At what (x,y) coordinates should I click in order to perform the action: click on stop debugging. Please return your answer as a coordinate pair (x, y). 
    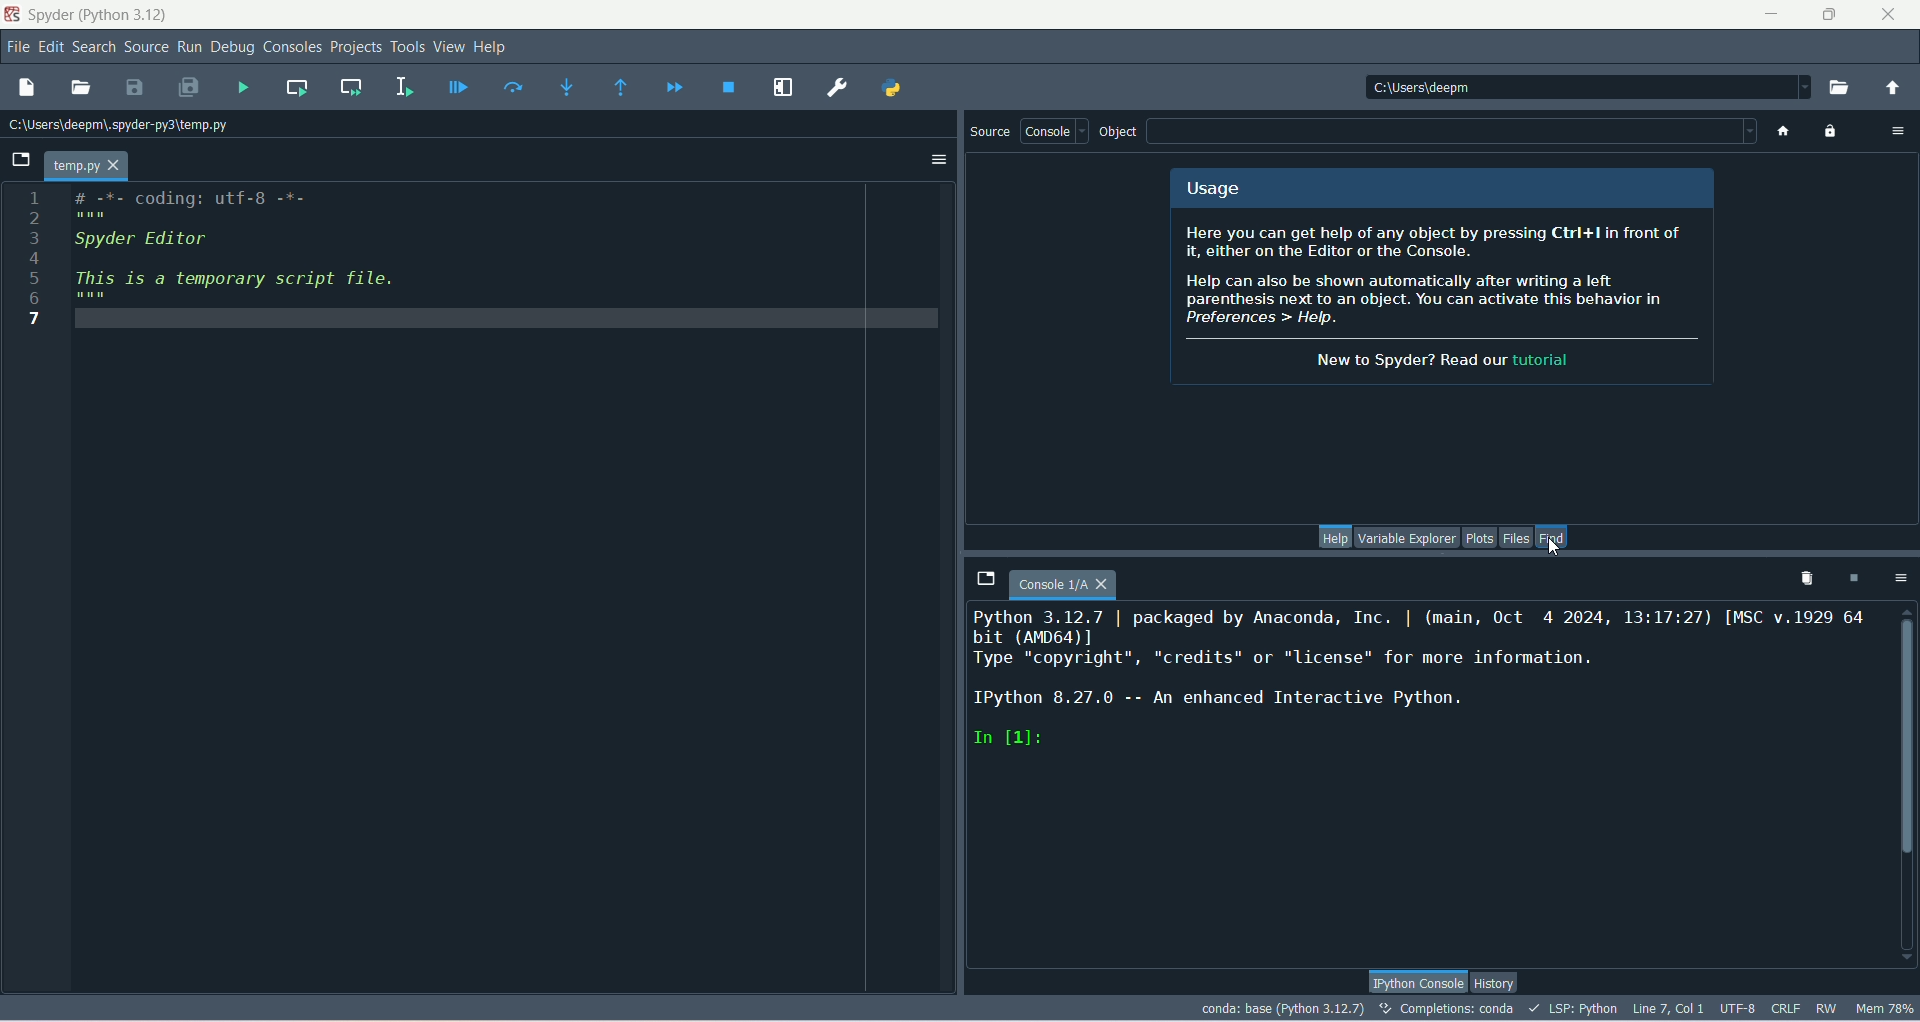
    Looking at the image, I should click on (731, 87).